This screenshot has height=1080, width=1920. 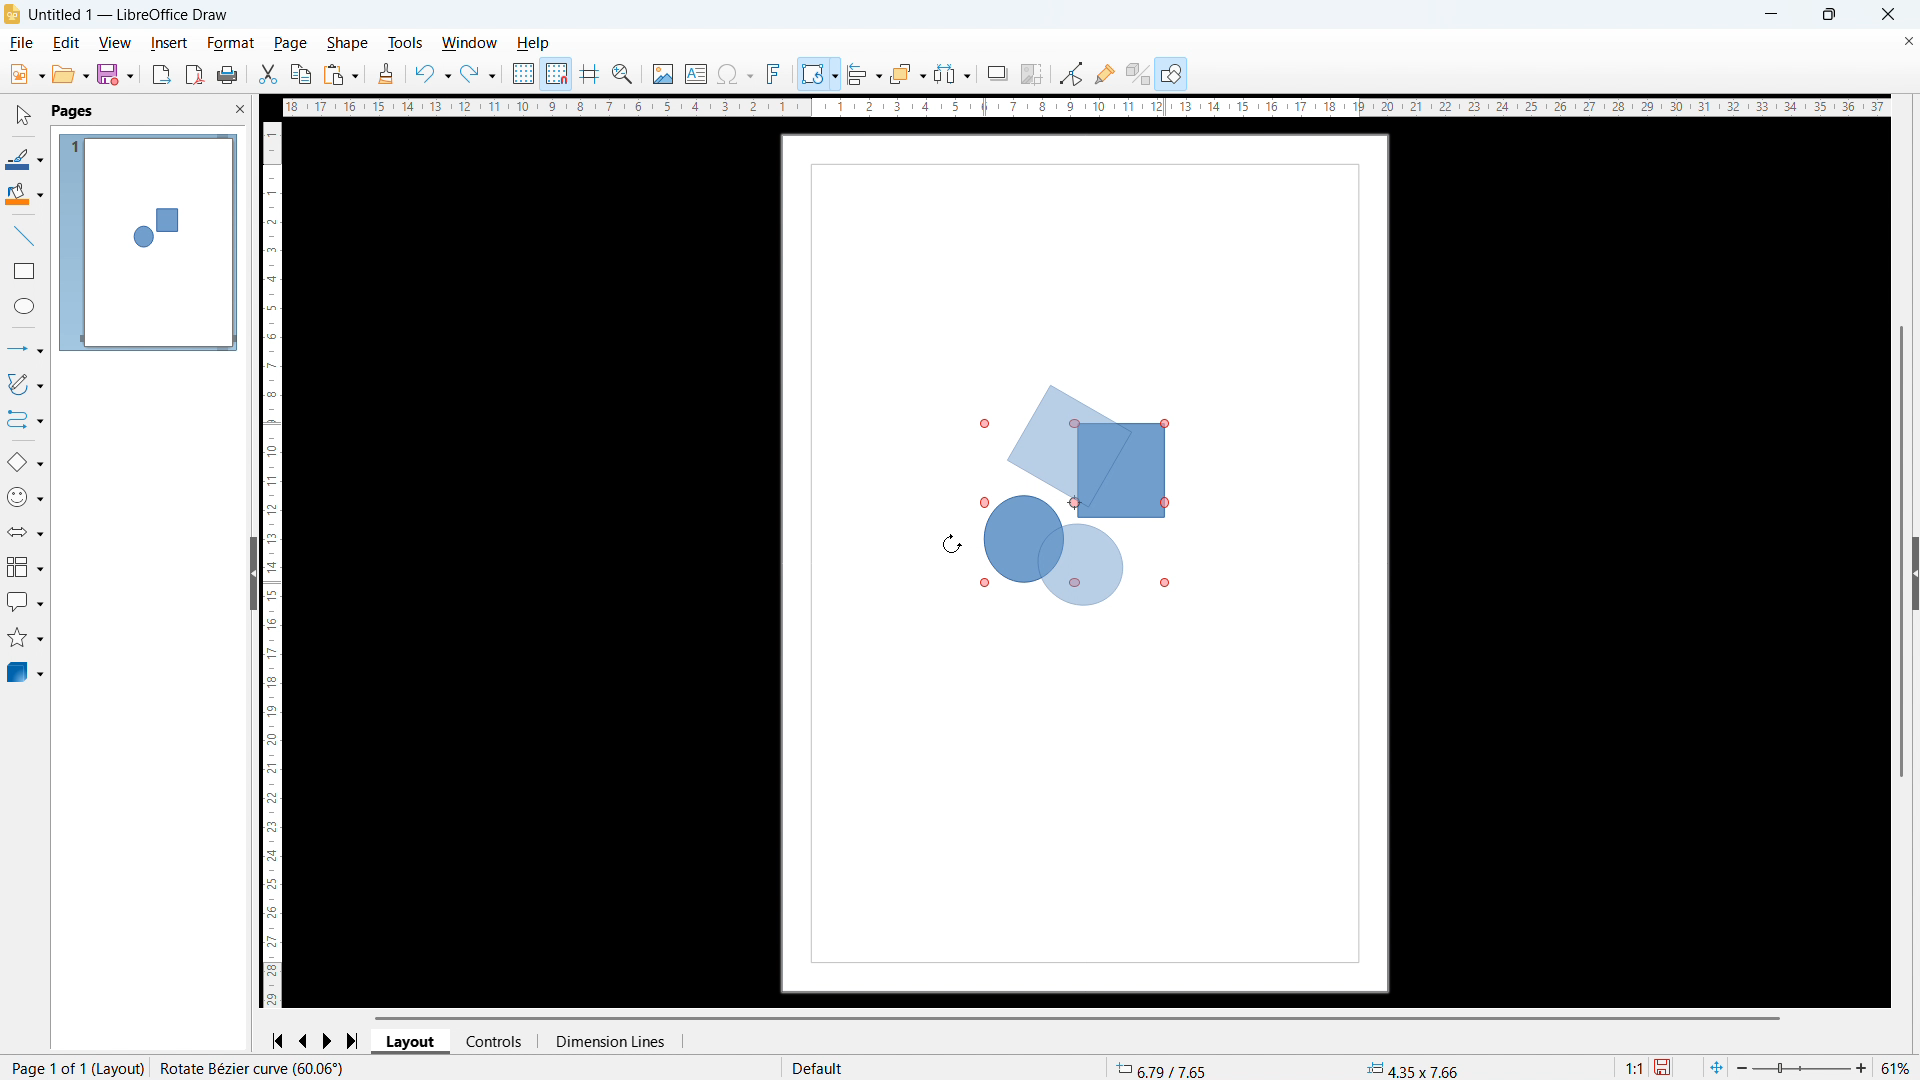 I want to click on Zoom slider , so click(x=1800, y=1067).